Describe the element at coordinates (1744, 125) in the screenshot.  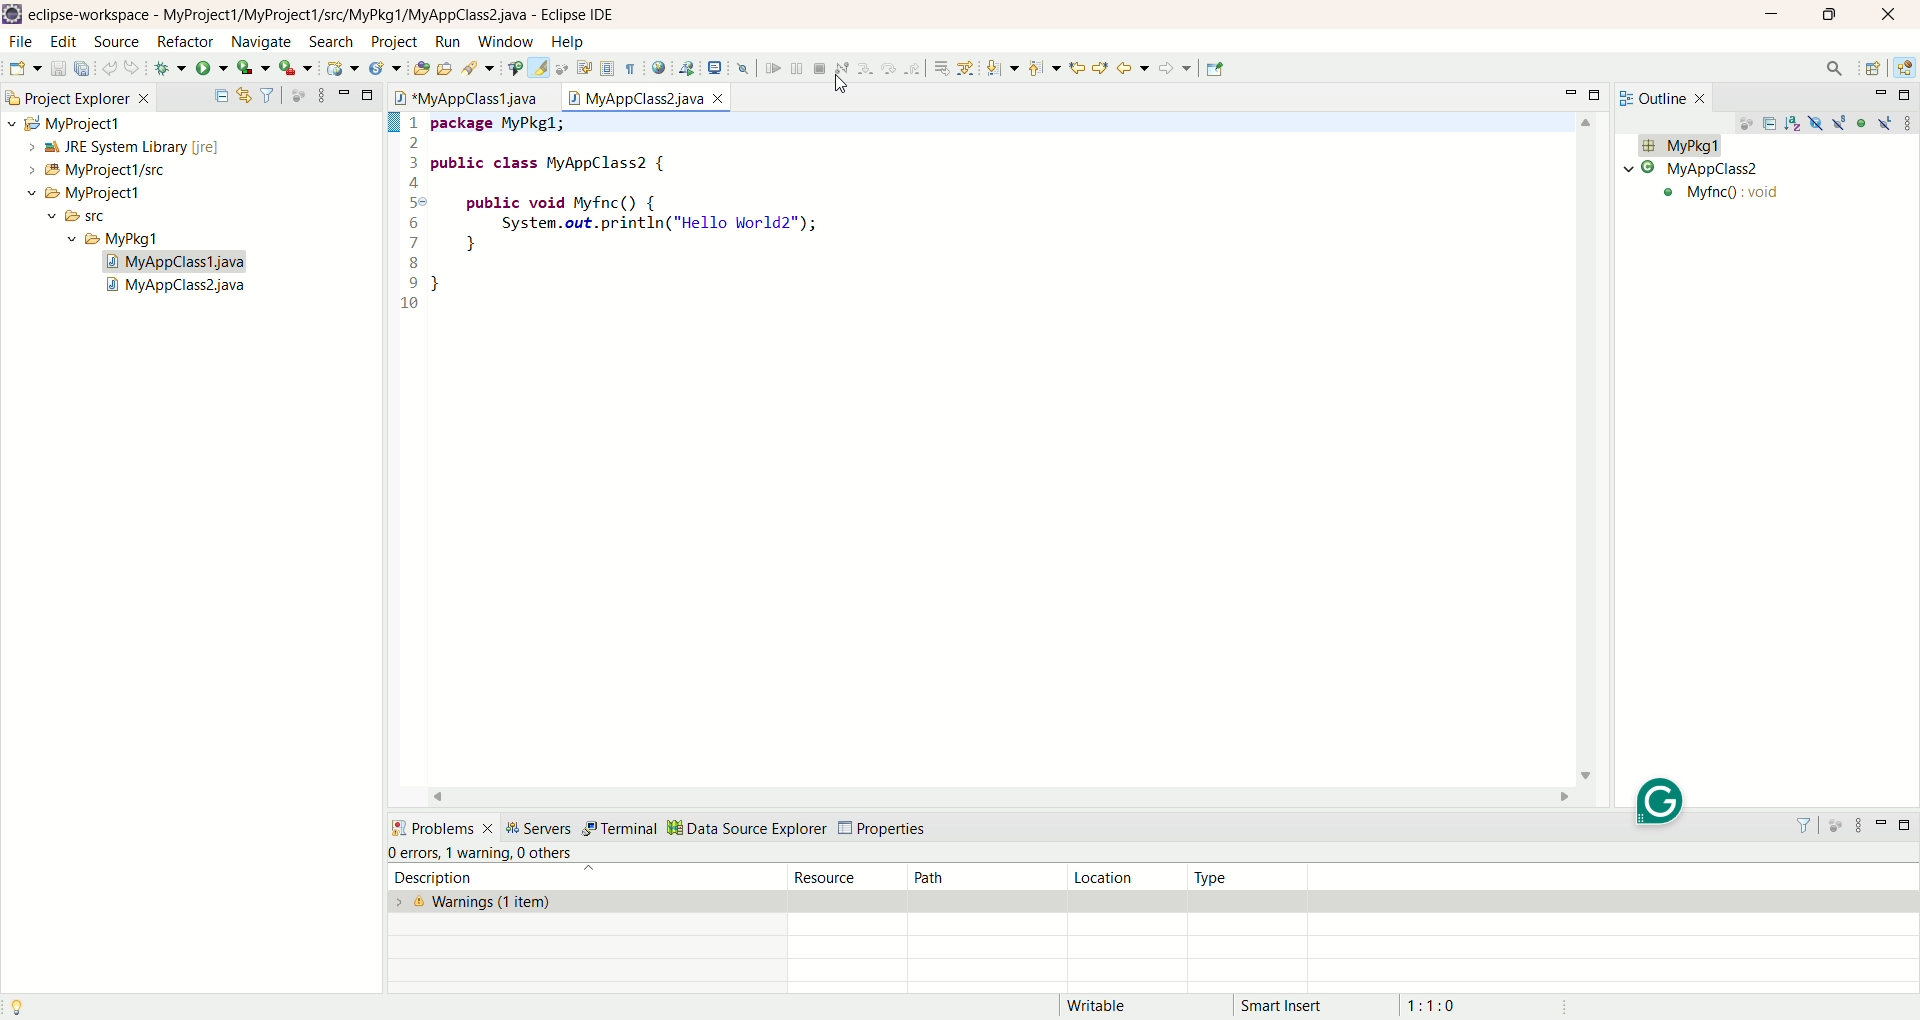
I see `focus on active task` at that location.